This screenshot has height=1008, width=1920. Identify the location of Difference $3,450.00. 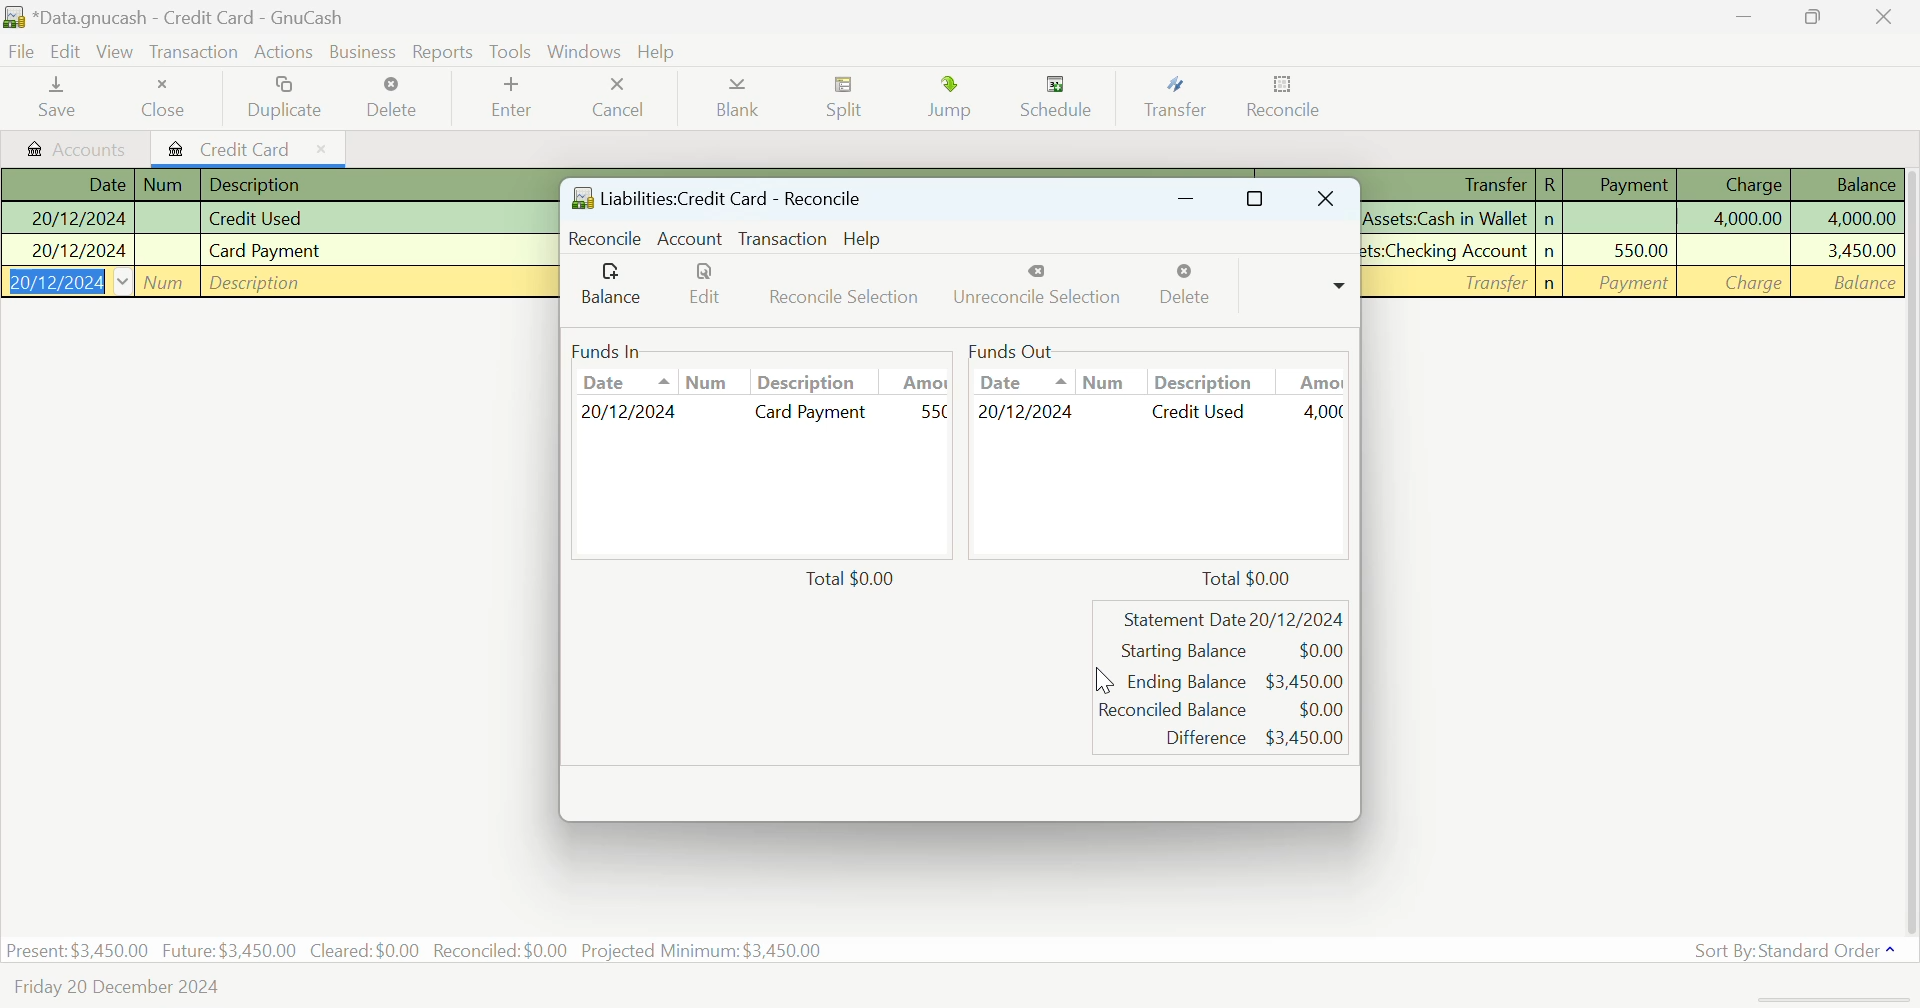
(1254, 737).